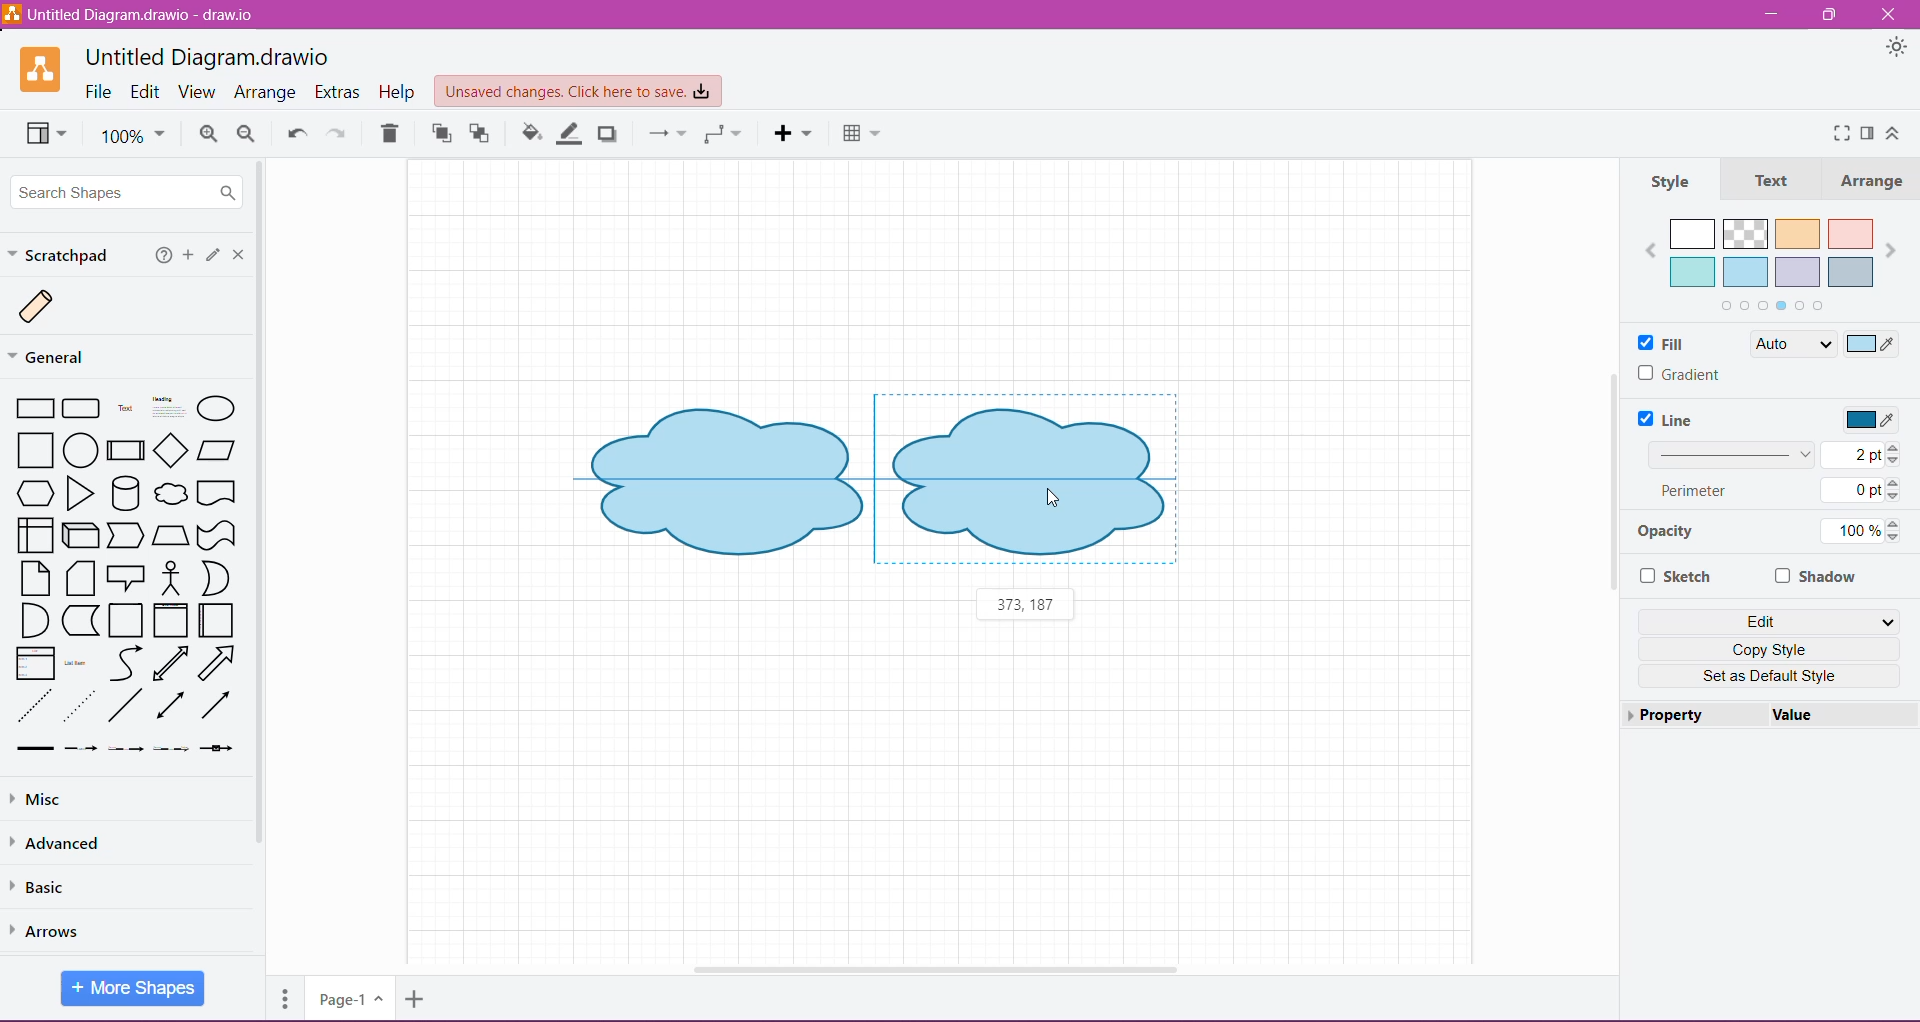 This screenshot has height=1022, width=1920. Describe the element at coordinates (726, 477) in the screenshot. I see `Shape 1 before duplication` at that location.